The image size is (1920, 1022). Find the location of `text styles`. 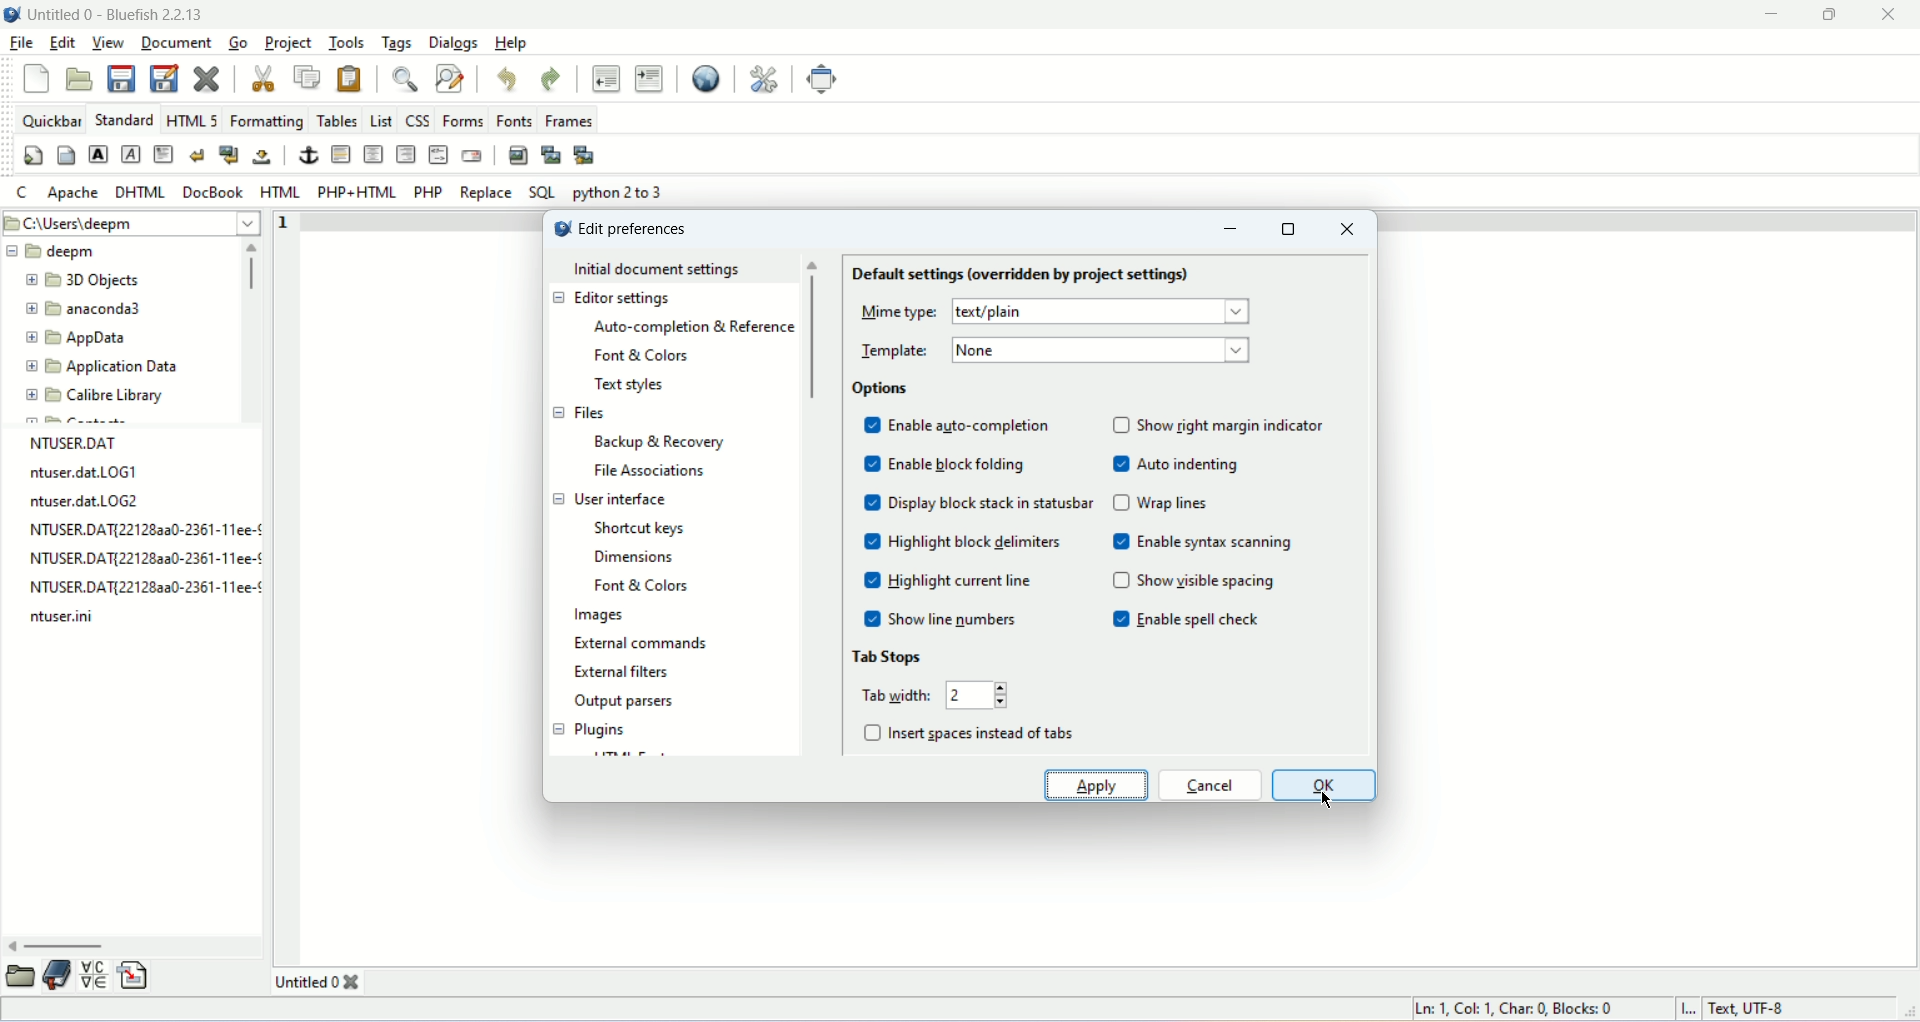

text styles is located at coordinates (632, 389).